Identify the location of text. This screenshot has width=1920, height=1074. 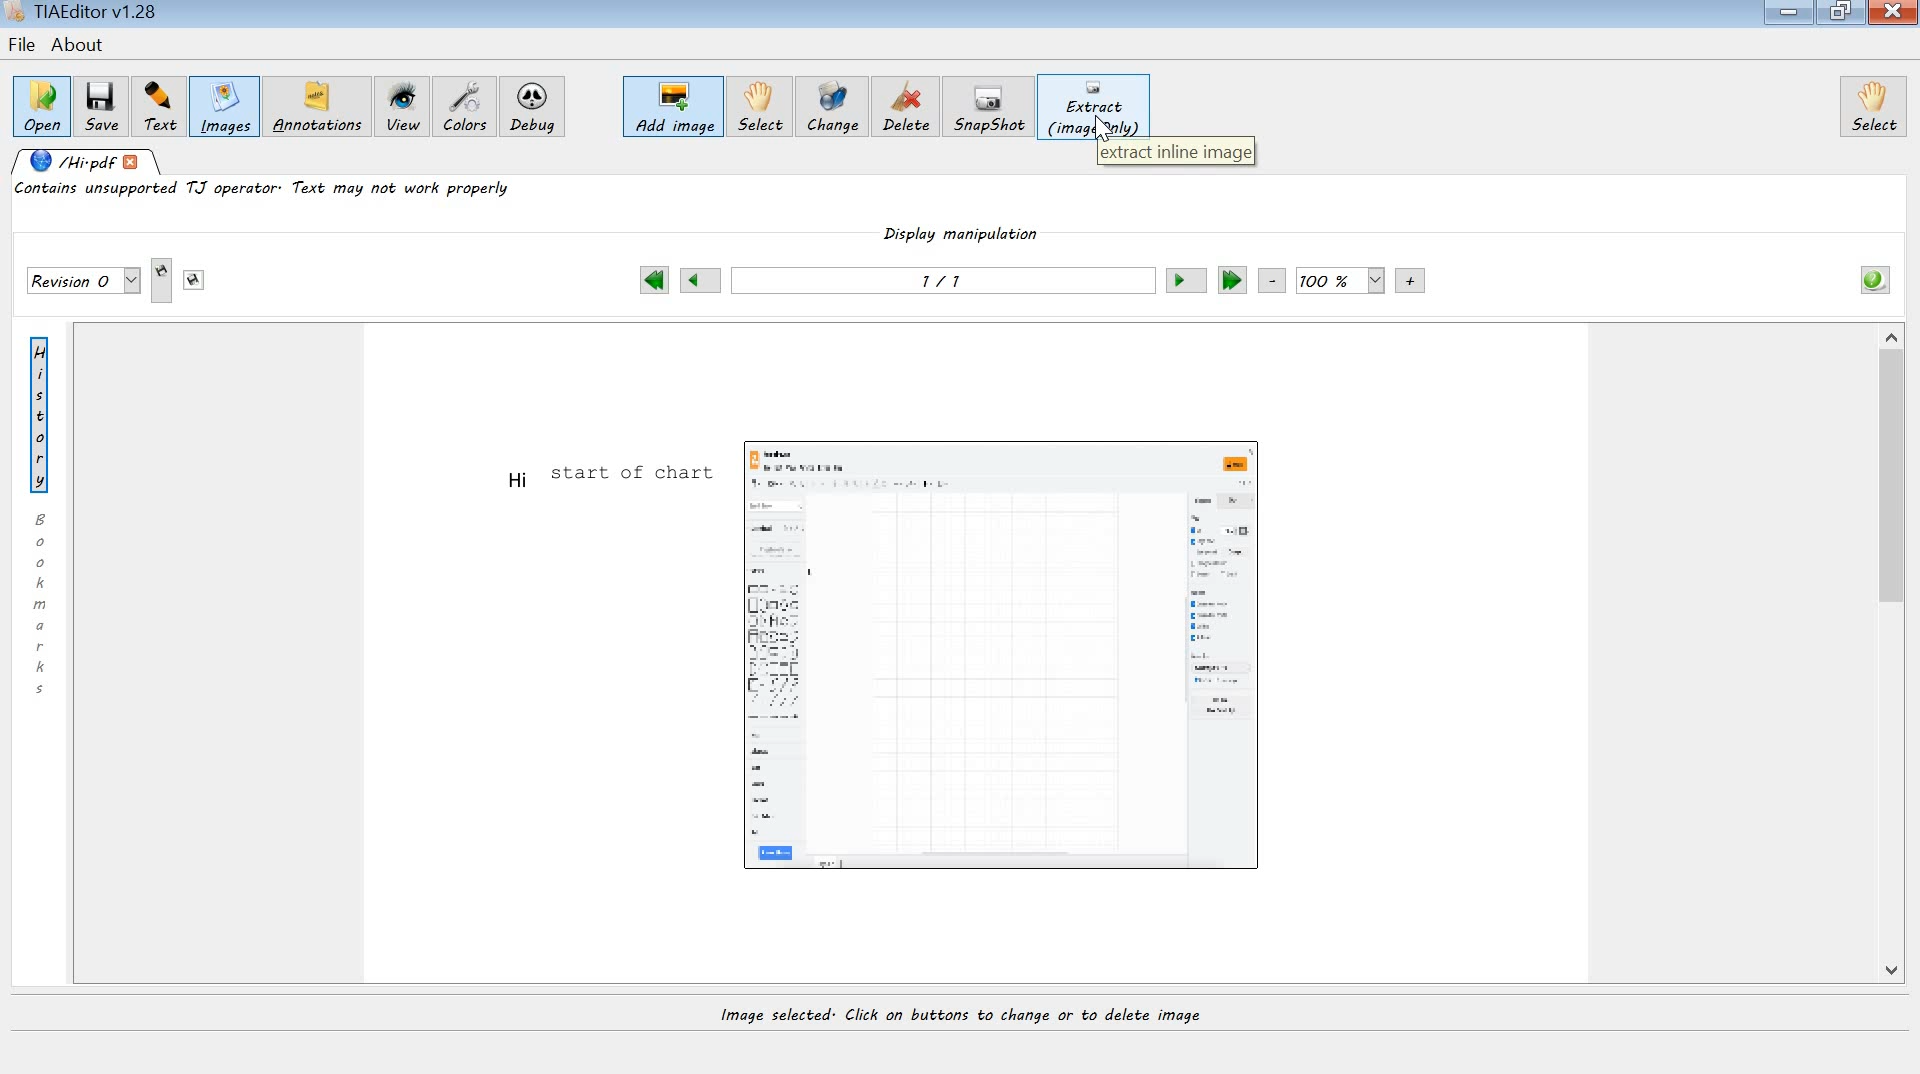
(602, 477).